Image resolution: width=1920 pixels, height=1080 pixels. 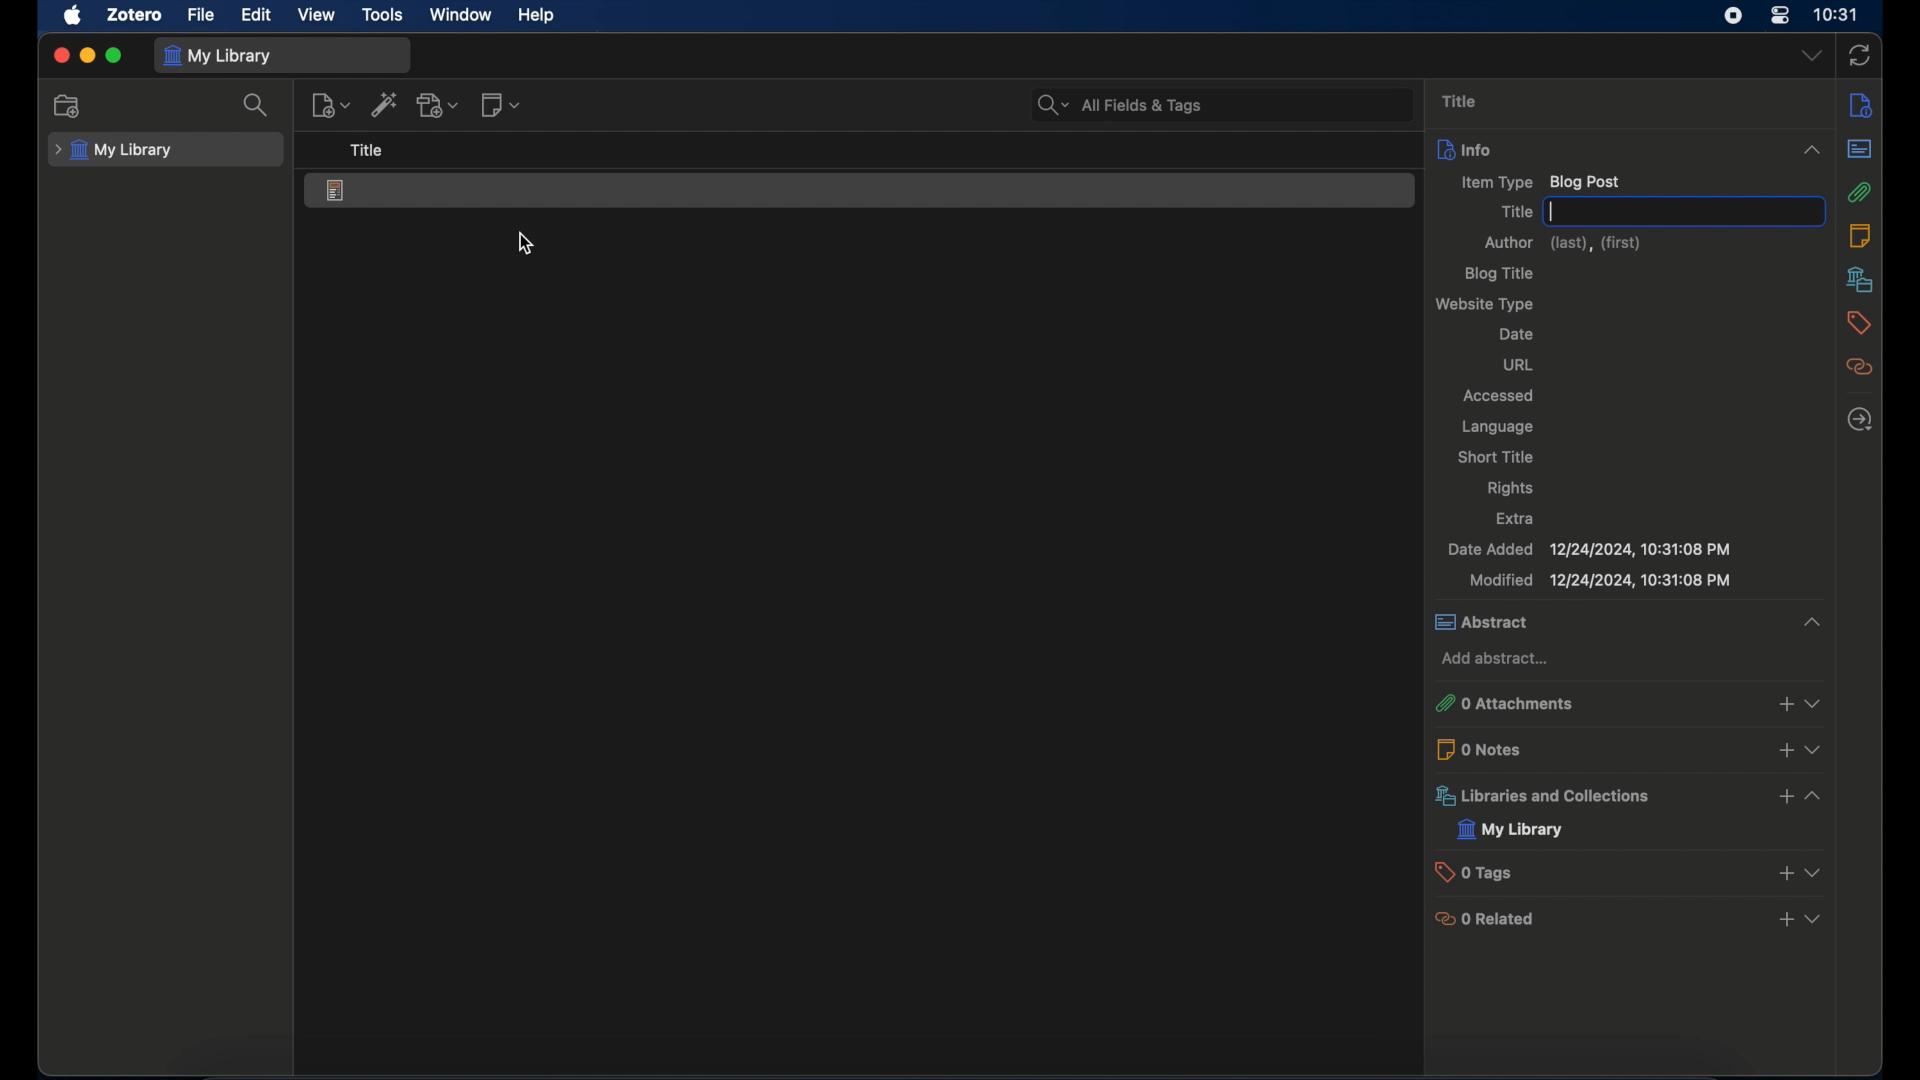 What do you see at coordinates (1860, 279) in the screenshot?
I see `libraries` at bounding box center [1860, 279].